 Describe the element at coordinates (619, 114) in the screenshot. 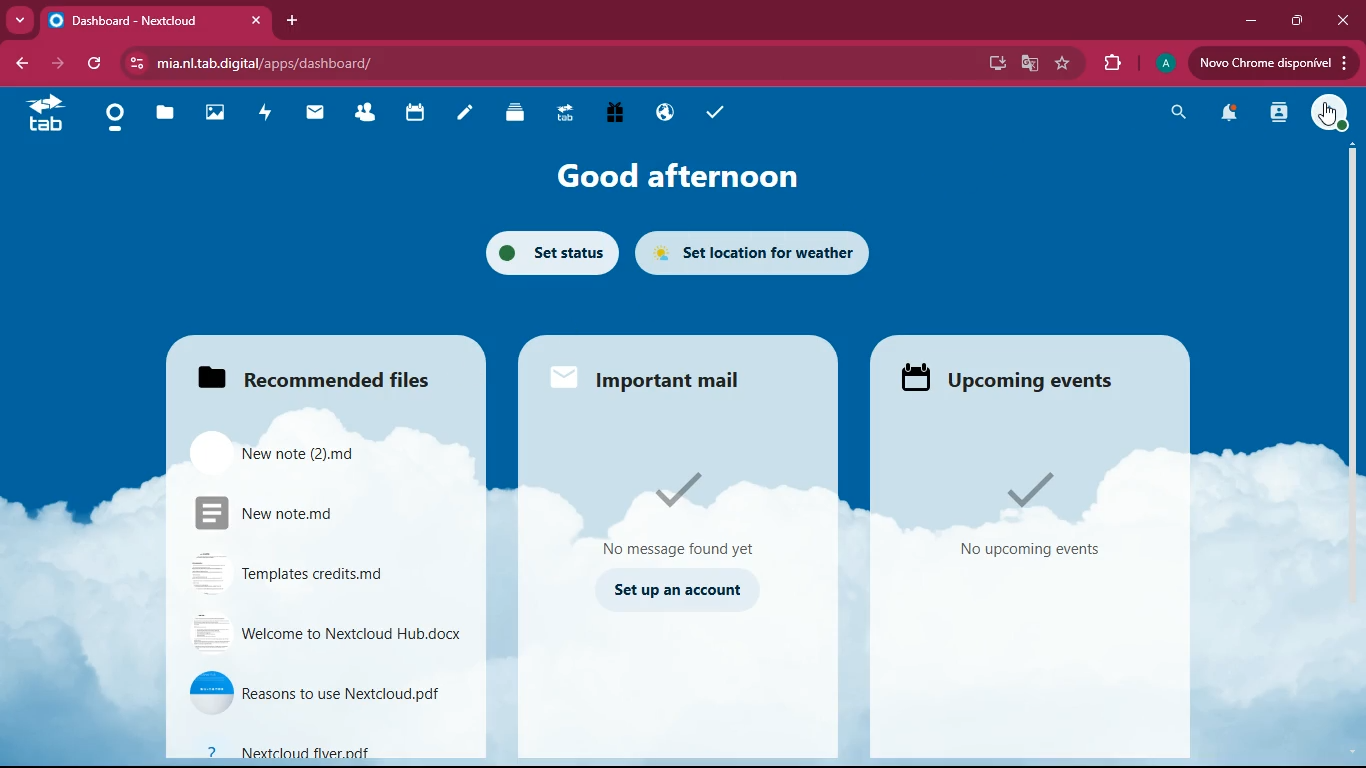

I see `gift` at that location.